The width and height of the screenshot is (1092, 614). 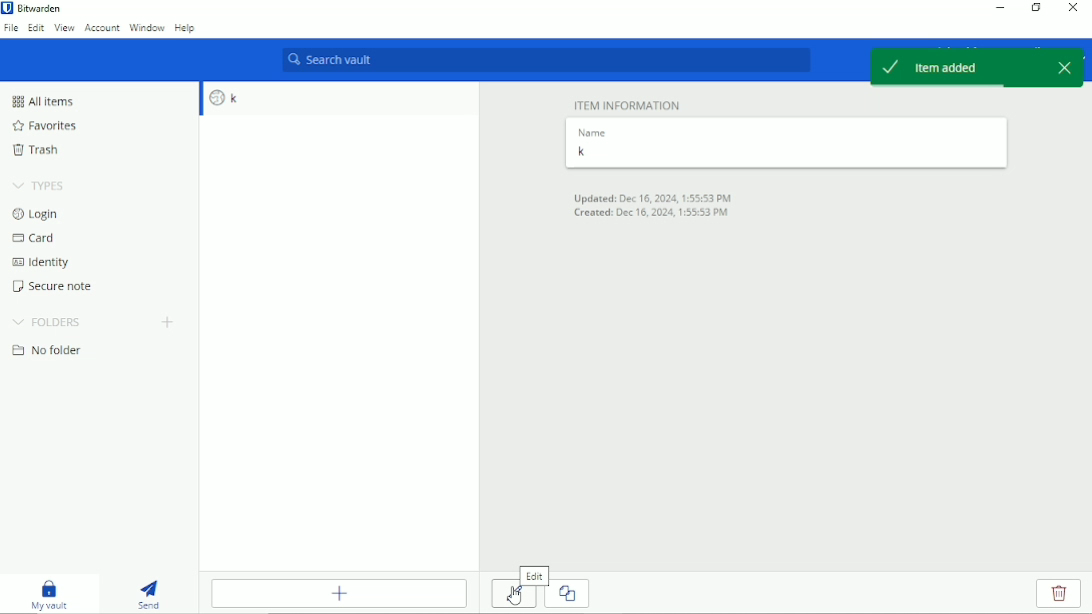 What do you see at coordinates (627, 104) in the screenshot?
I see `Item information` at bounding box center [627, 104].